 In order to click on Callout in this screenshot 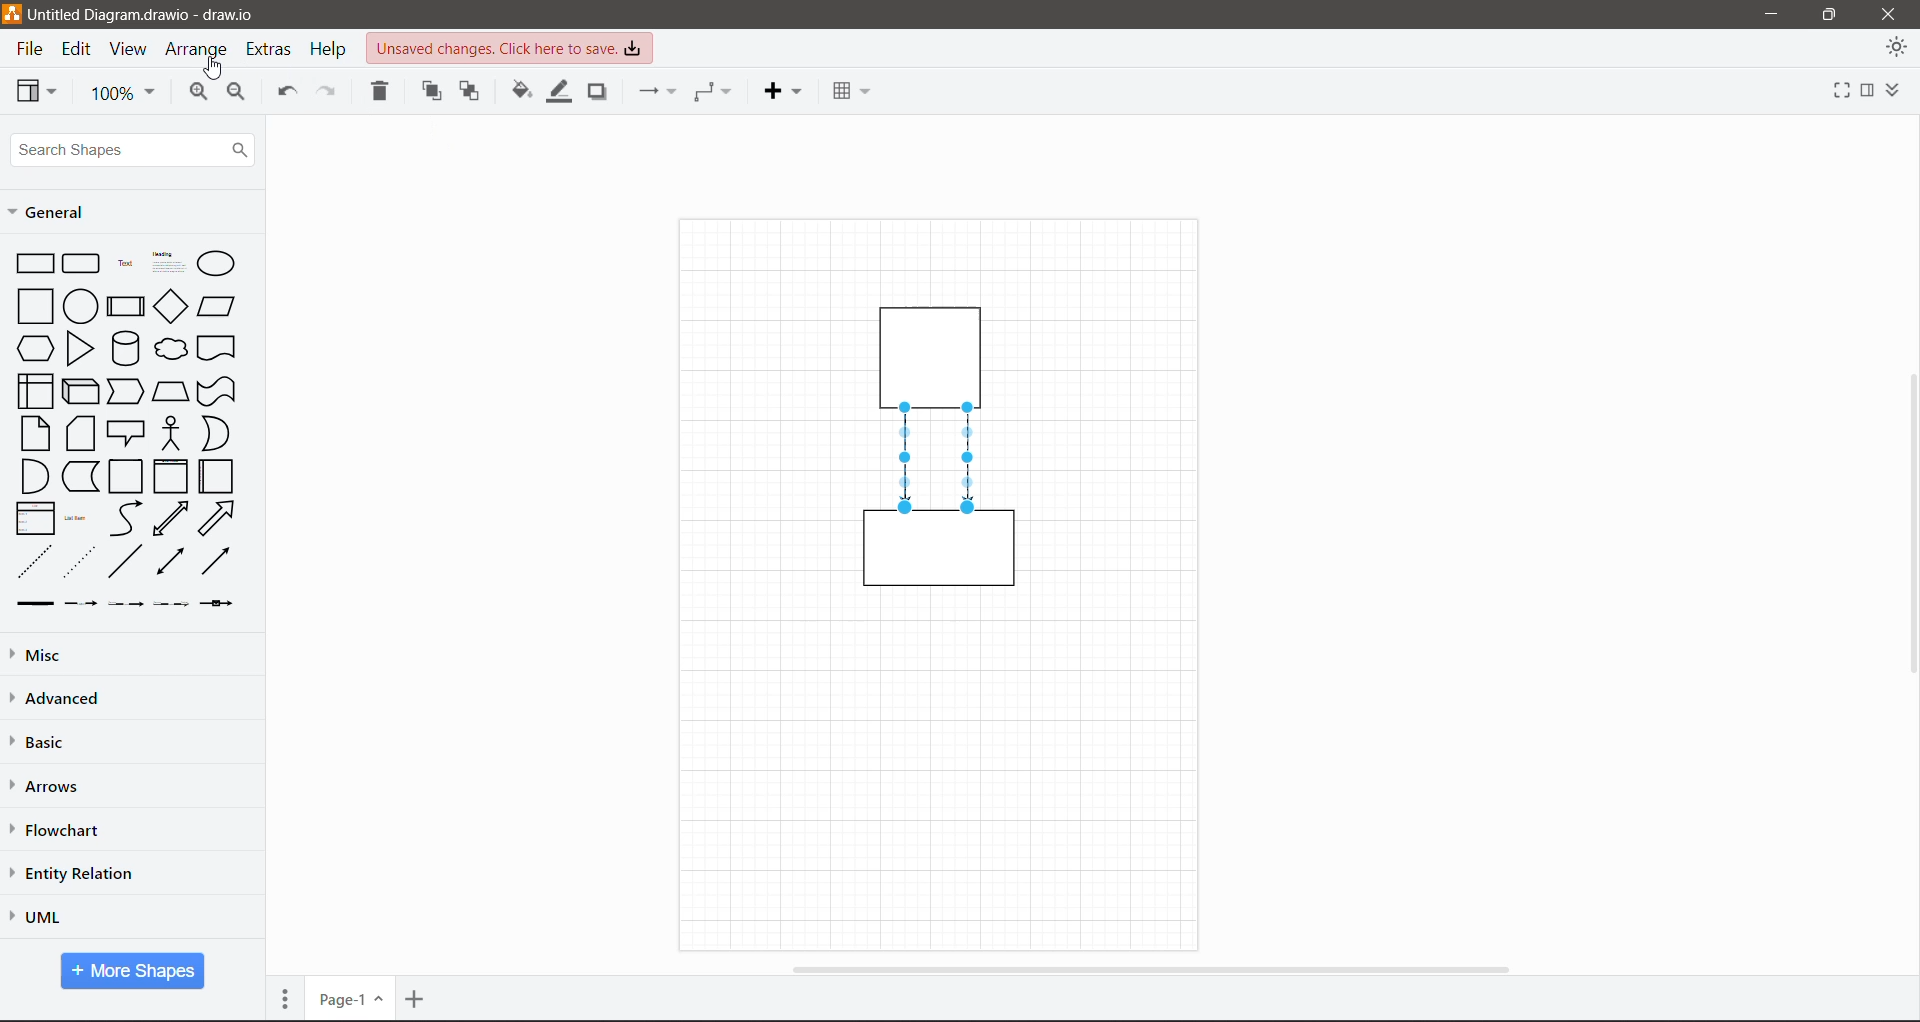, I will do `click(126, 433)`.